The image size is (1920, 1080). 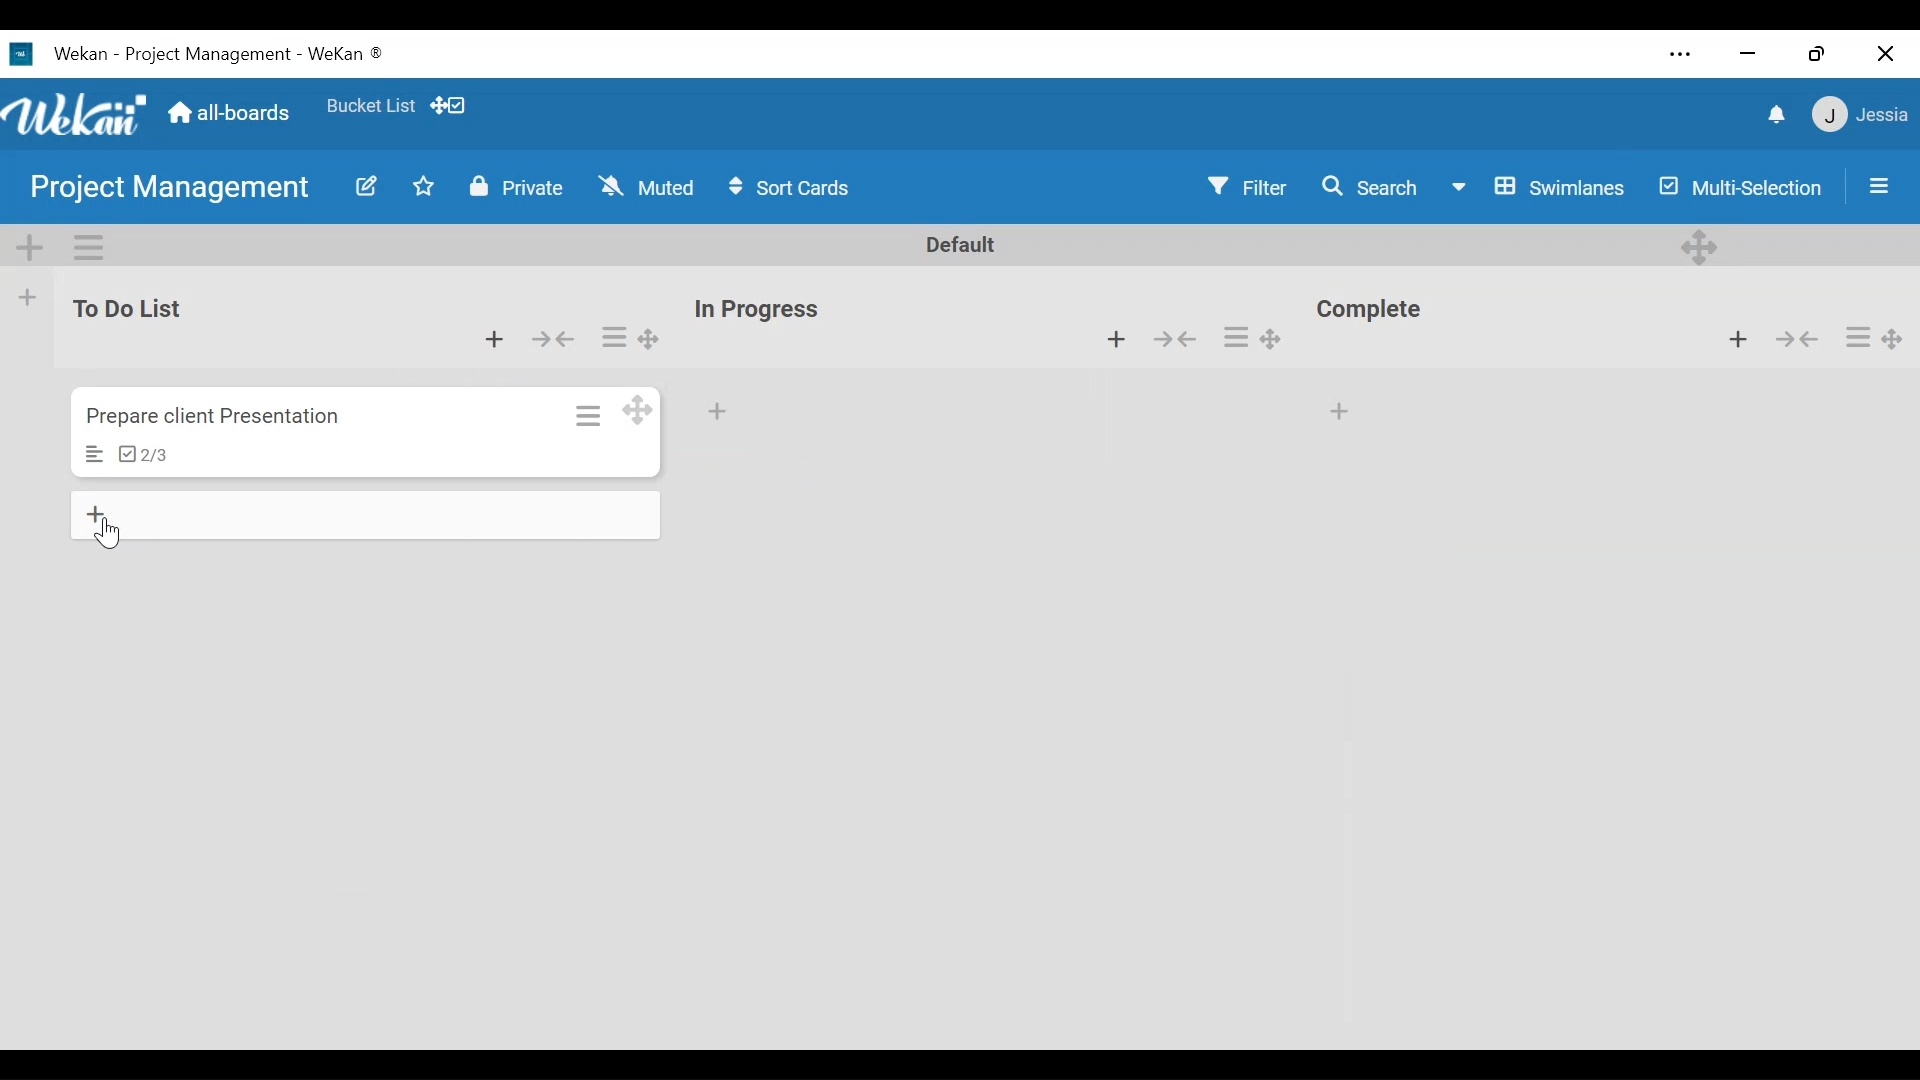 I want to click on Complete, so click(x=1377, y=312).